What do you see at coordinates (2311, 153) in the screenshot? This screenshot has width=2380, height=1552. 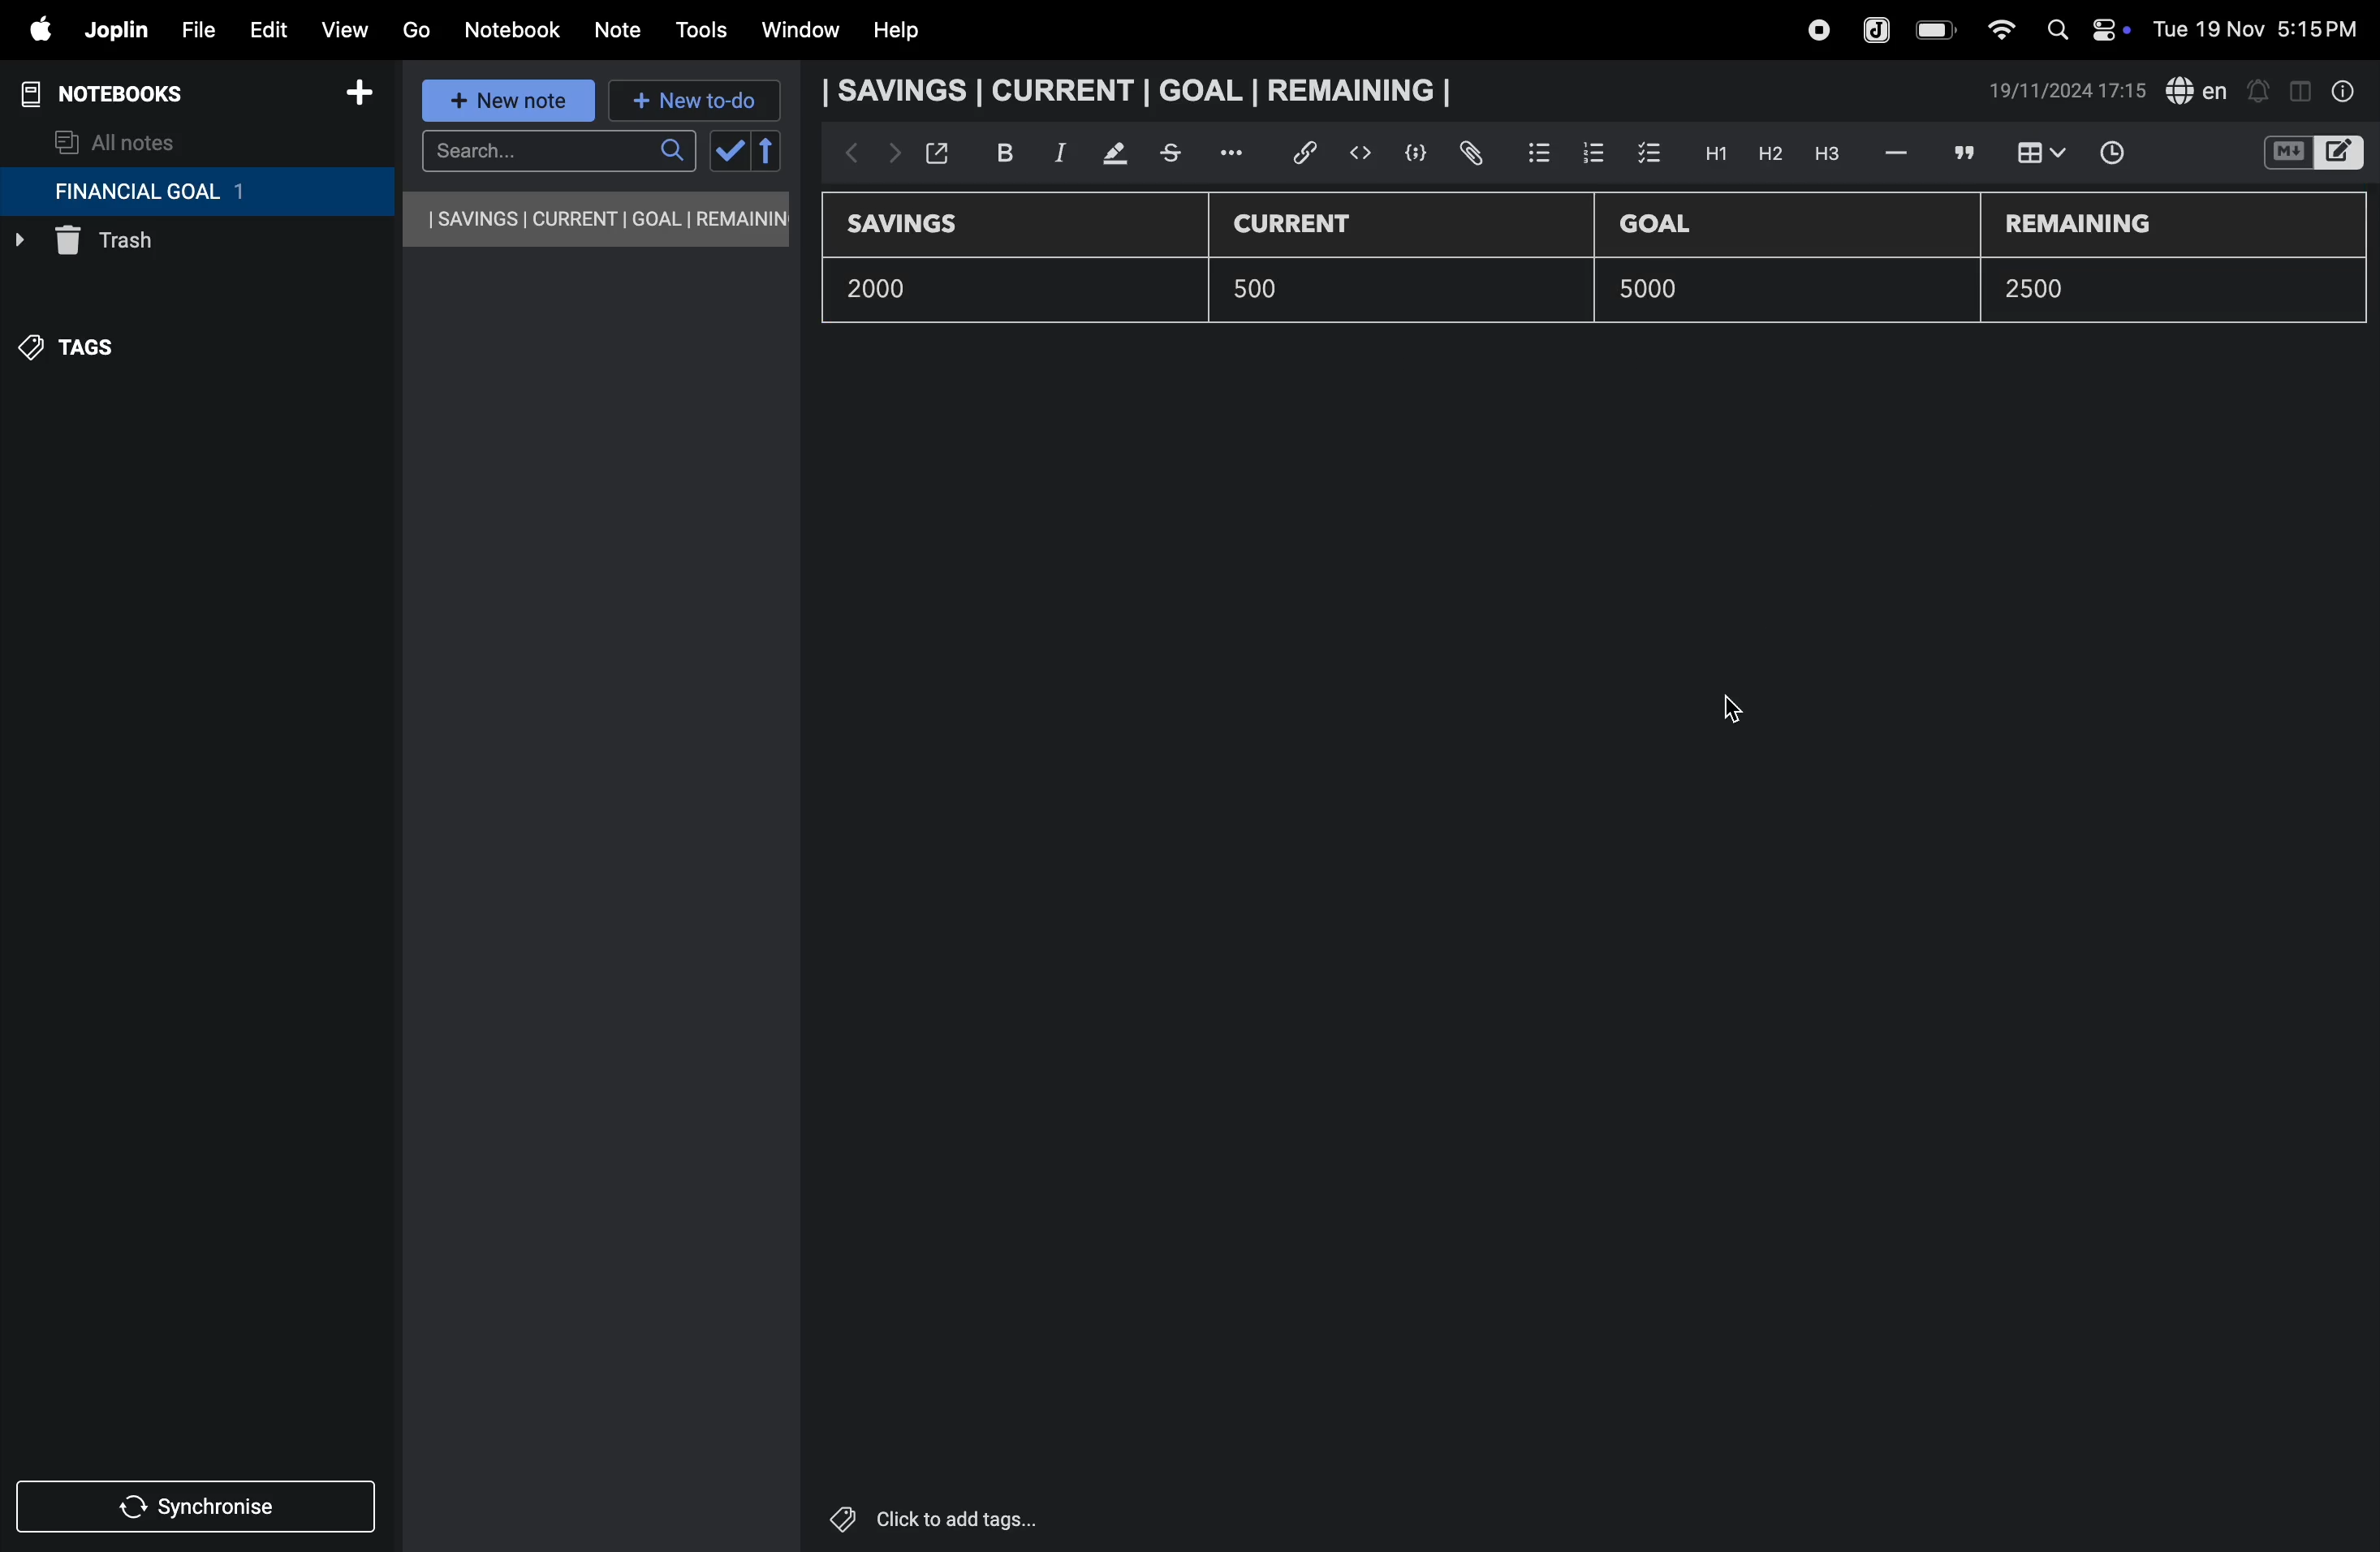 I see `switch editor` at bounding box center [2311, 153].